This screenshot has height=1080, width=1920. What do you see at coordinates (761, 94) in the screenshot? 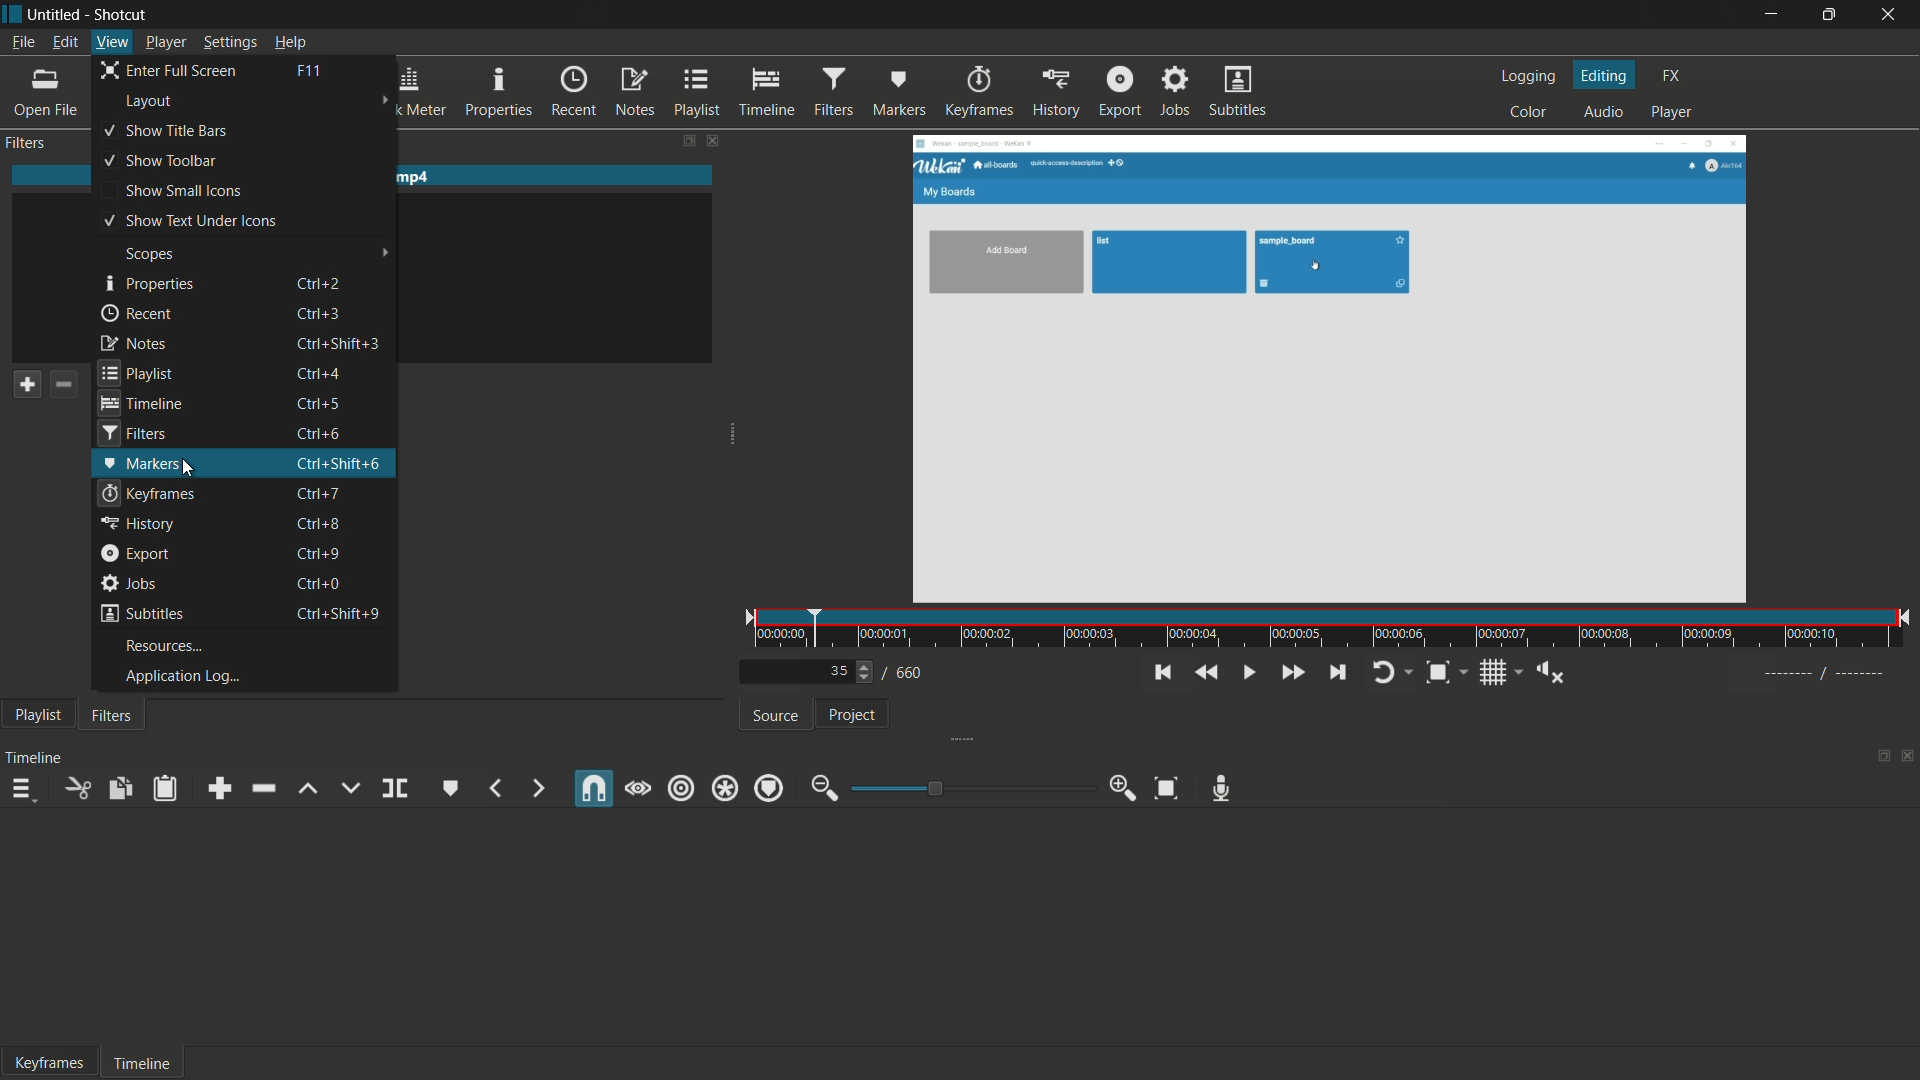
I see `timeline` at bounding box center [761, 94].